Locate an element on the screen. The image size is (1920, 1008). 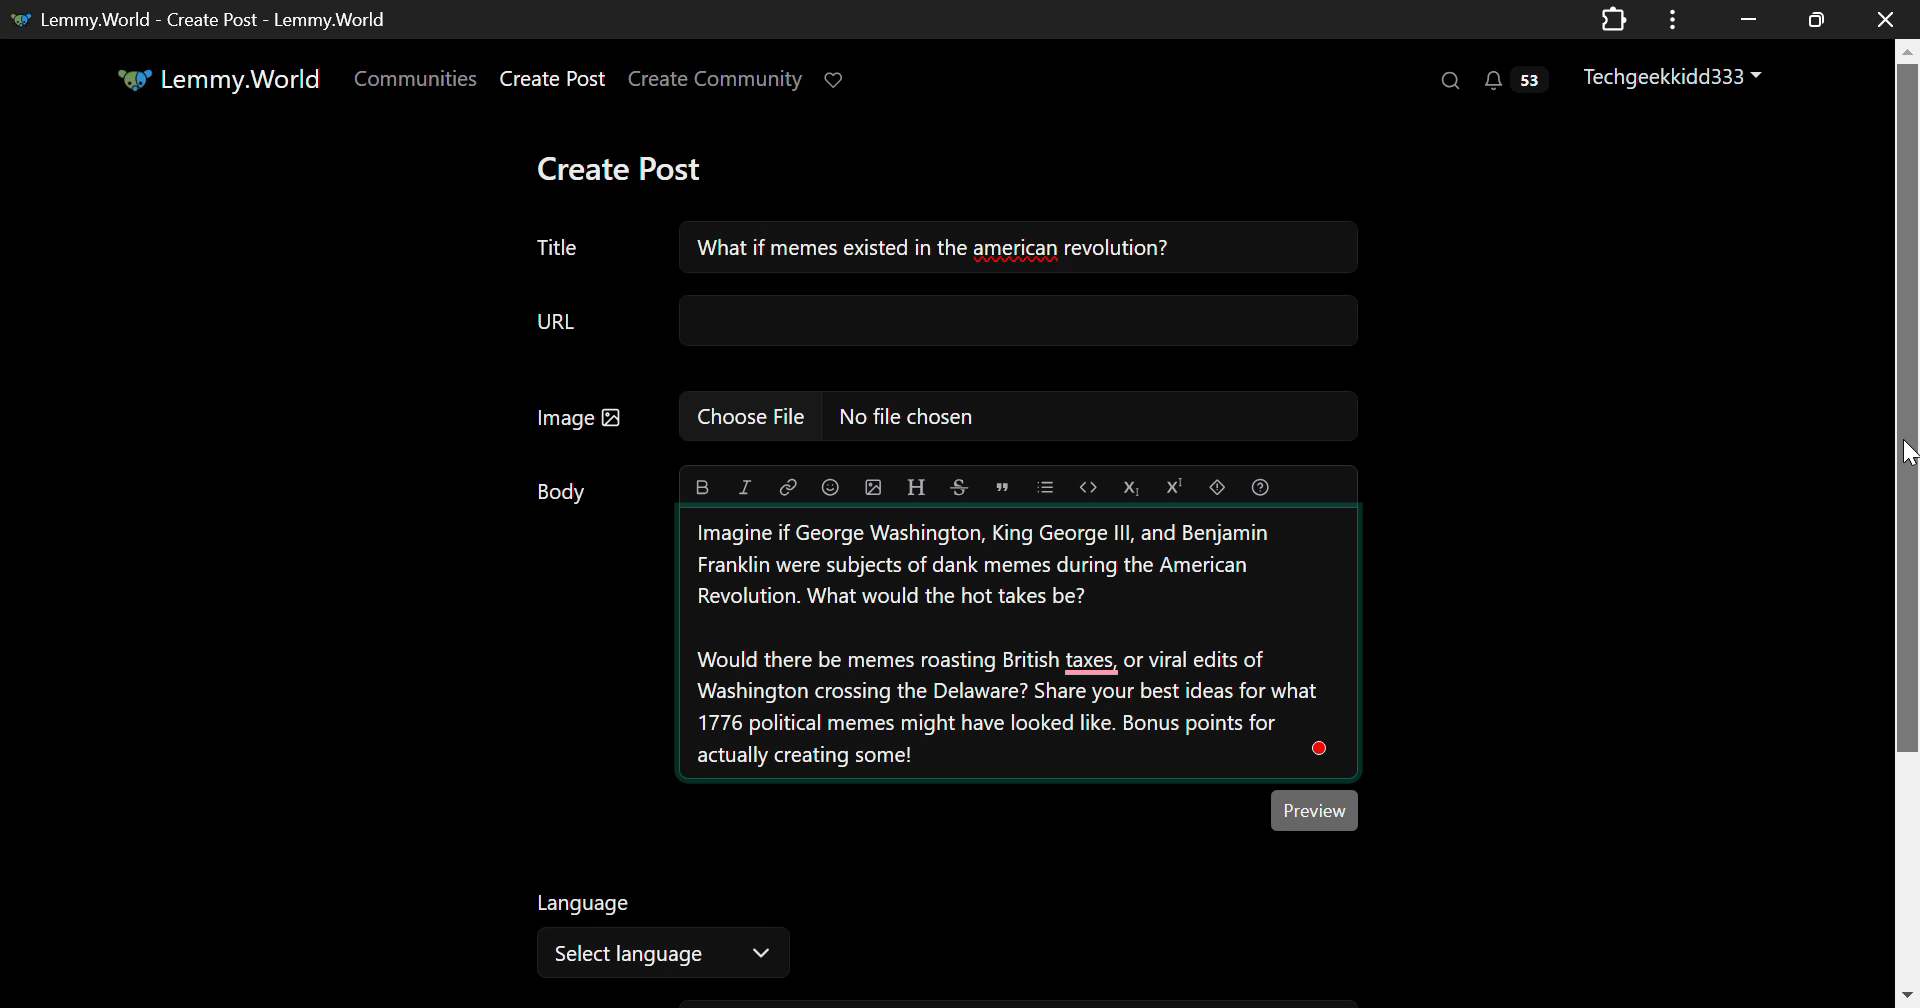
Body is located at coordinates (560, 490).